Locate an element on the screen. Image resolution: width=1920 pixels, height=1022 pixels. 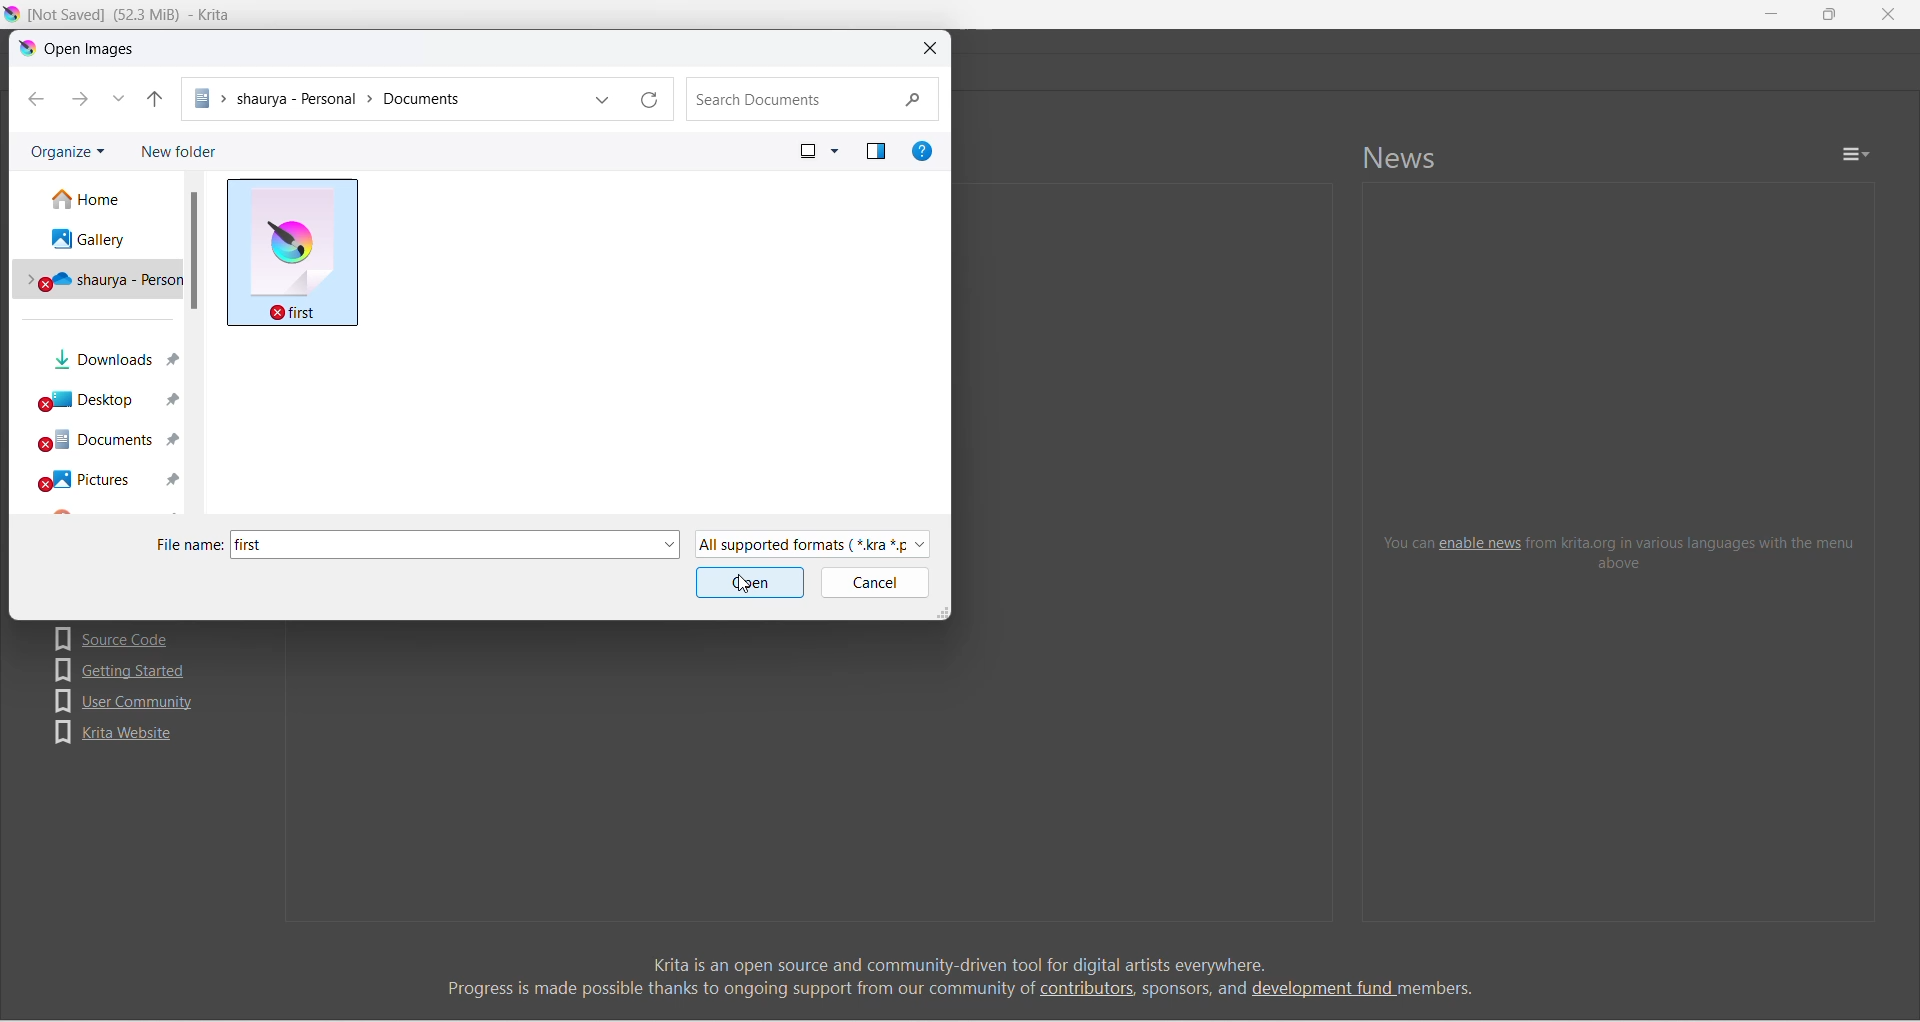
maximize is located at coordinates (1828, 14).